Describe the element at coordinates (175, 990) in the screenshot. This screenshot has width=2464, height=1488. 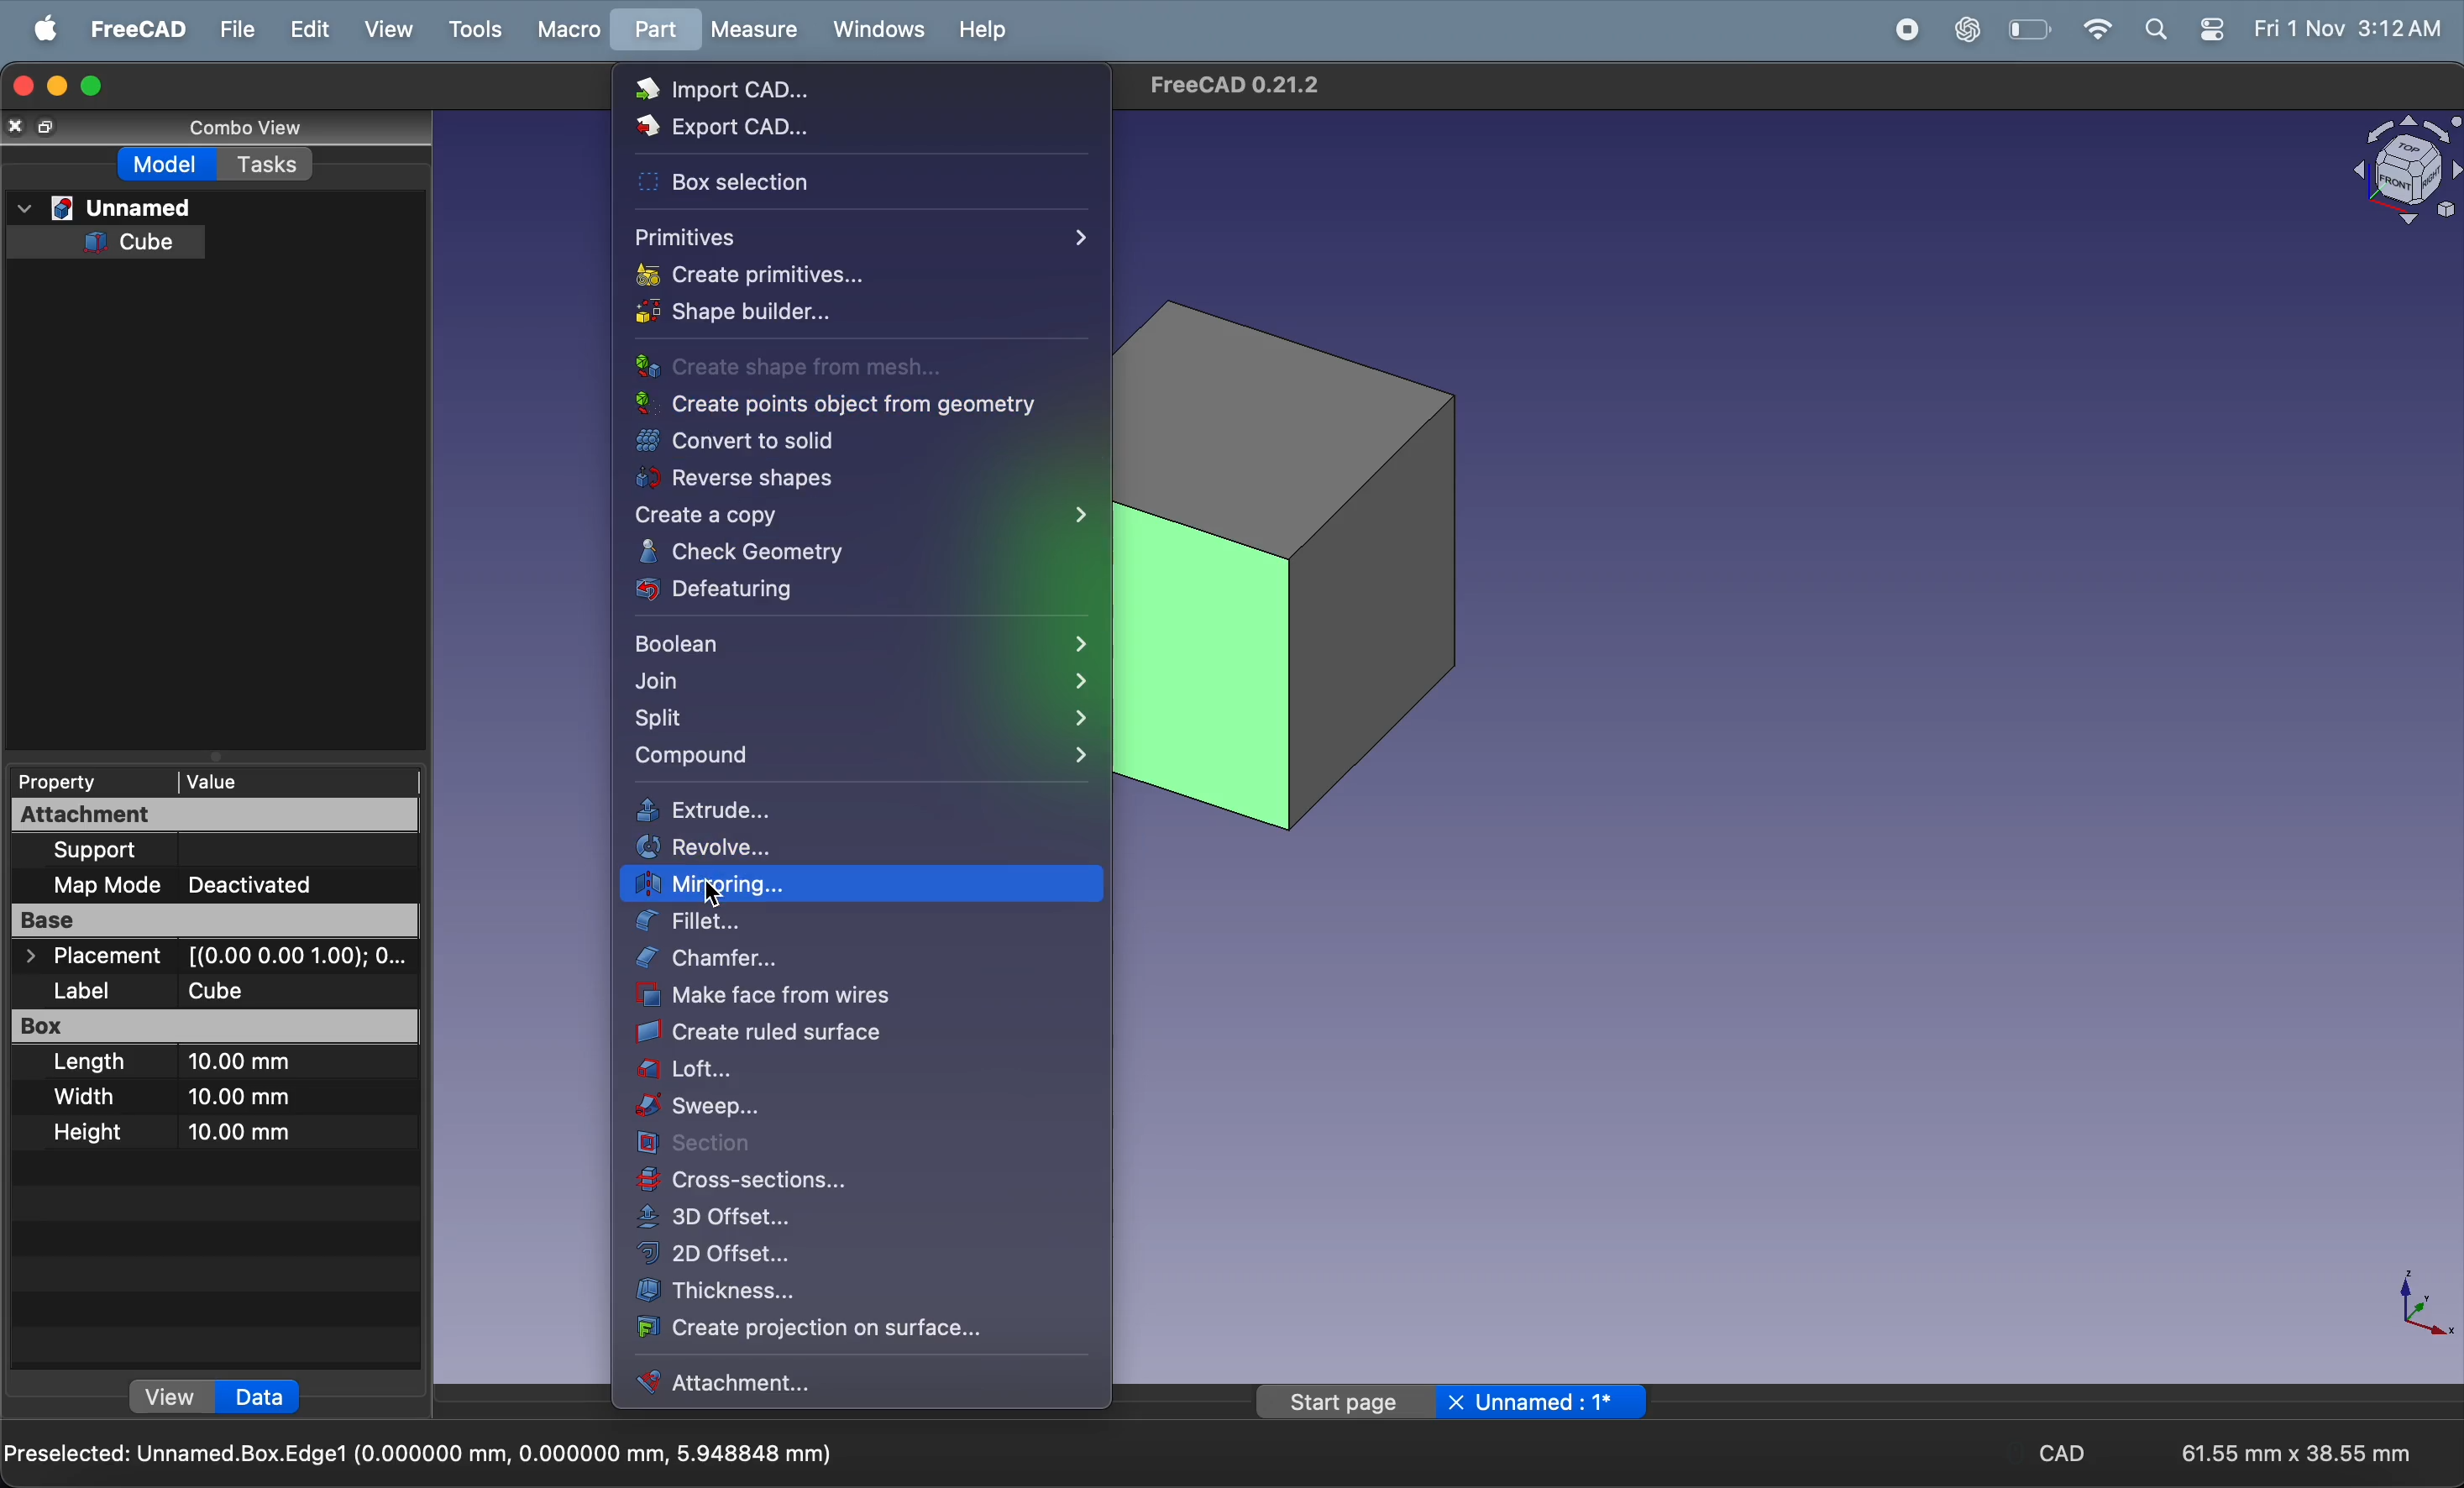
I see `Label     Cube` at that location.